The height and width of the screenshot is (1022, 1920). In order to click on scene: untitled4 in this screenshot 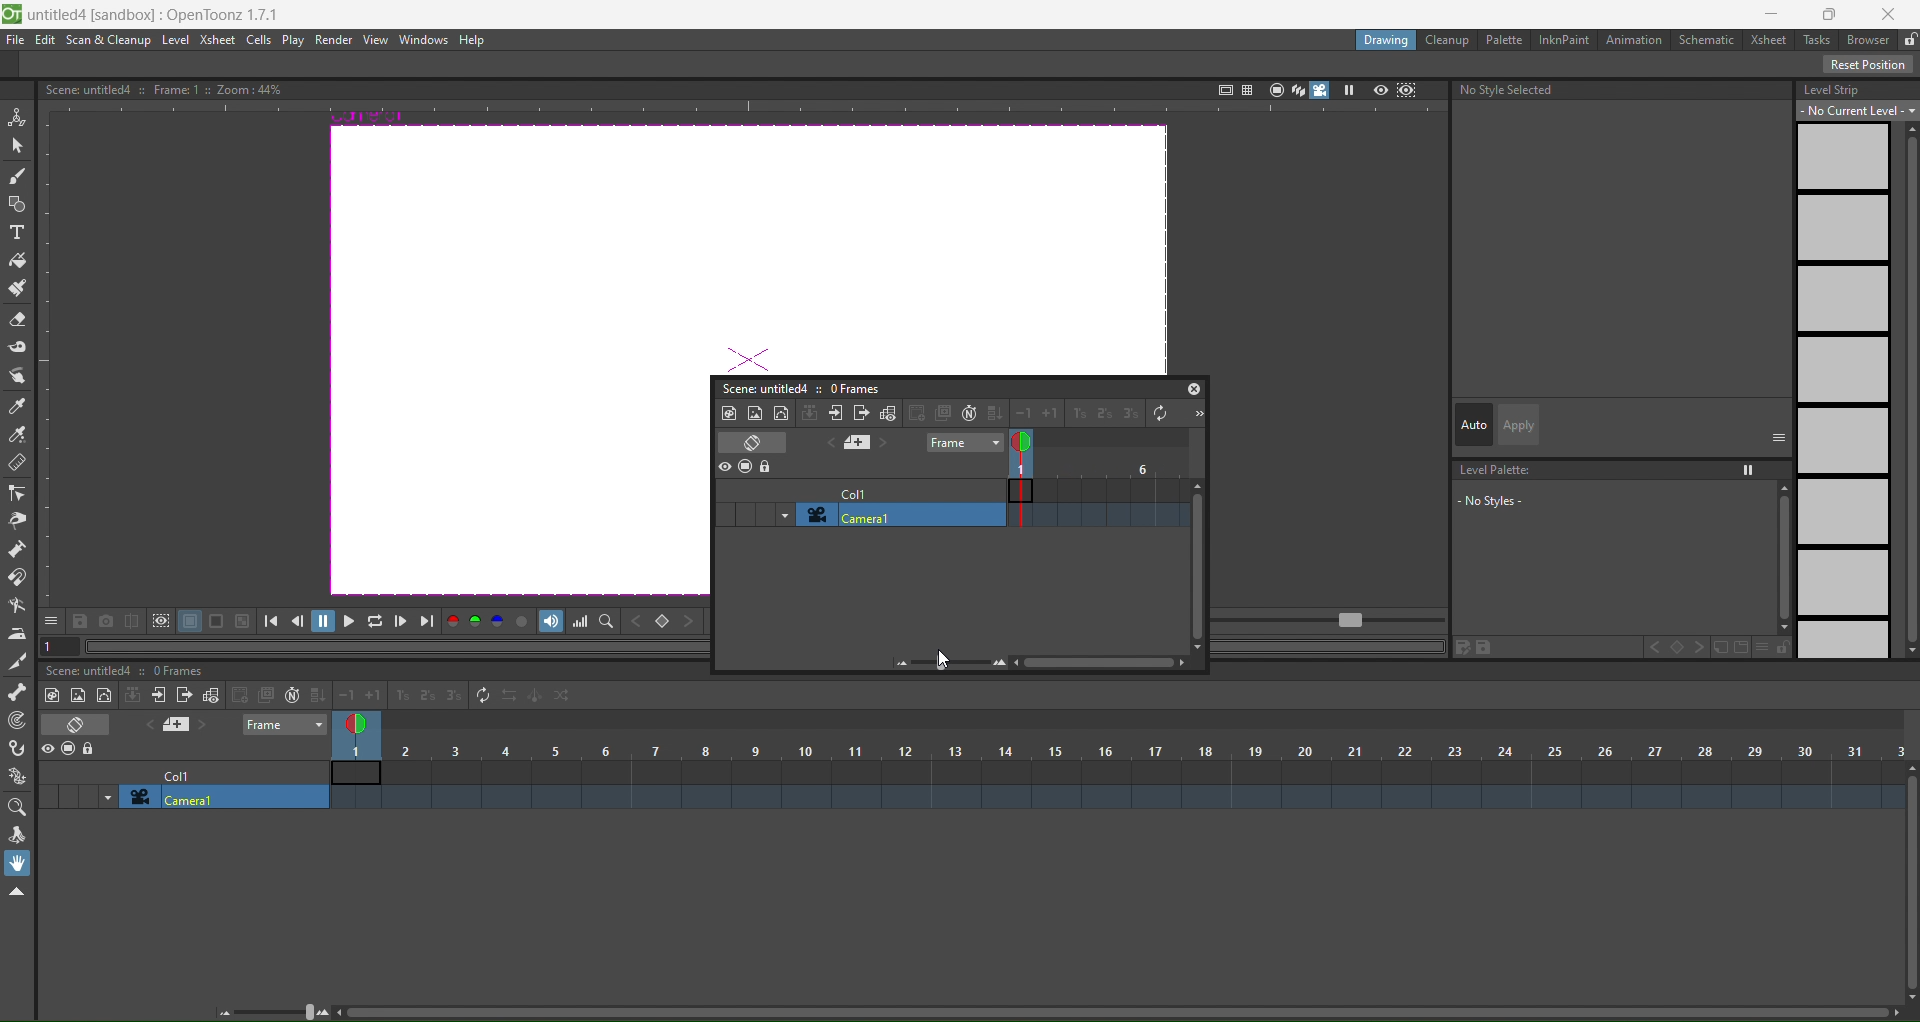, I will do `click(94, 670)`.